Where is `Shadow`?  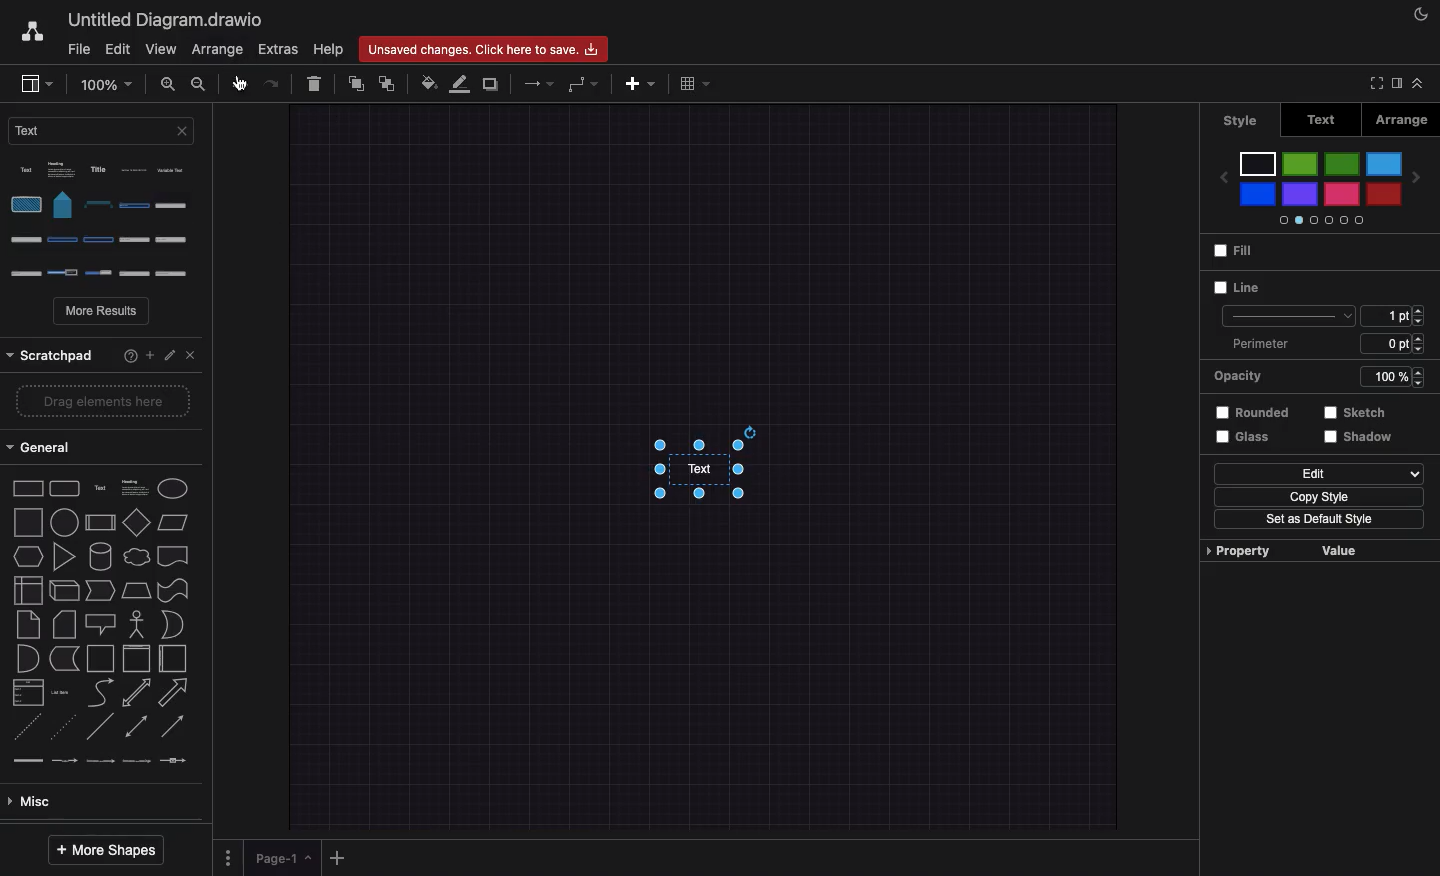
Shadow is located at coordinates (1367, 442).